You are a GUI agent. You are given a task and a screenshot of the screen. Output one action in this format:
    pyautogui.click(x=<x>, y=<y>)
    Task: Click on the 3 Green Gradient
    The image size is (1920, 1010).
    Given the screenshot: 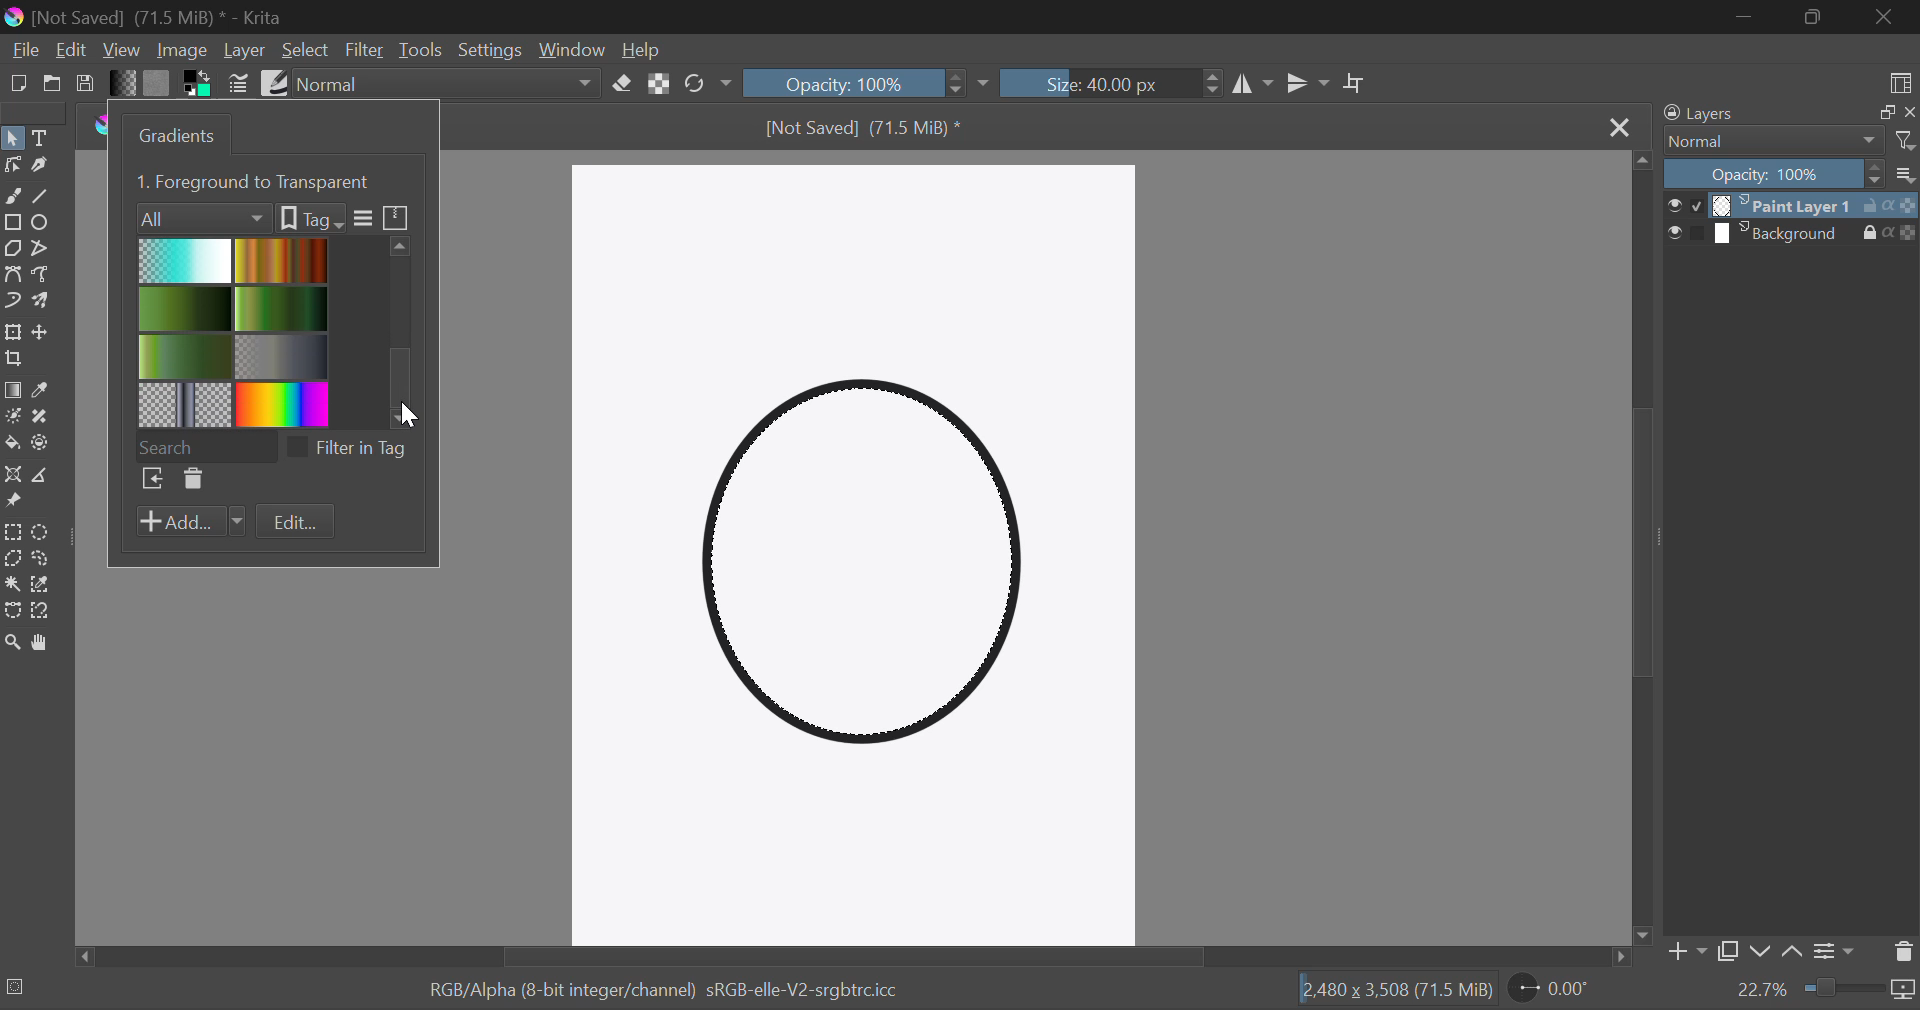 What is the action you would take?
    pyautogui.click(x=187, y=357)
    